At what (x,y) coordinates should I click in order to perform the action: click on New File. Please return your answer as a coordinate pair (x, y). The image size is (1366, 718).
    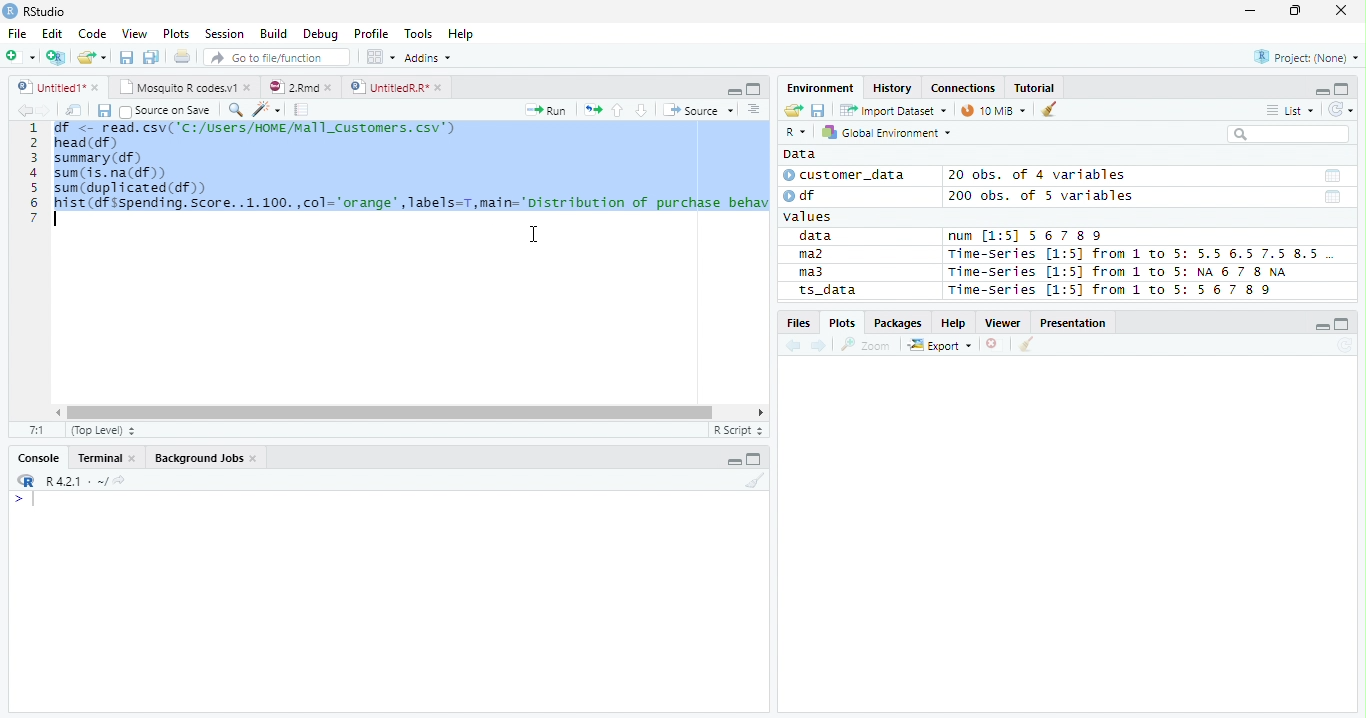
    Looking at the image, I should click on (21, 56).